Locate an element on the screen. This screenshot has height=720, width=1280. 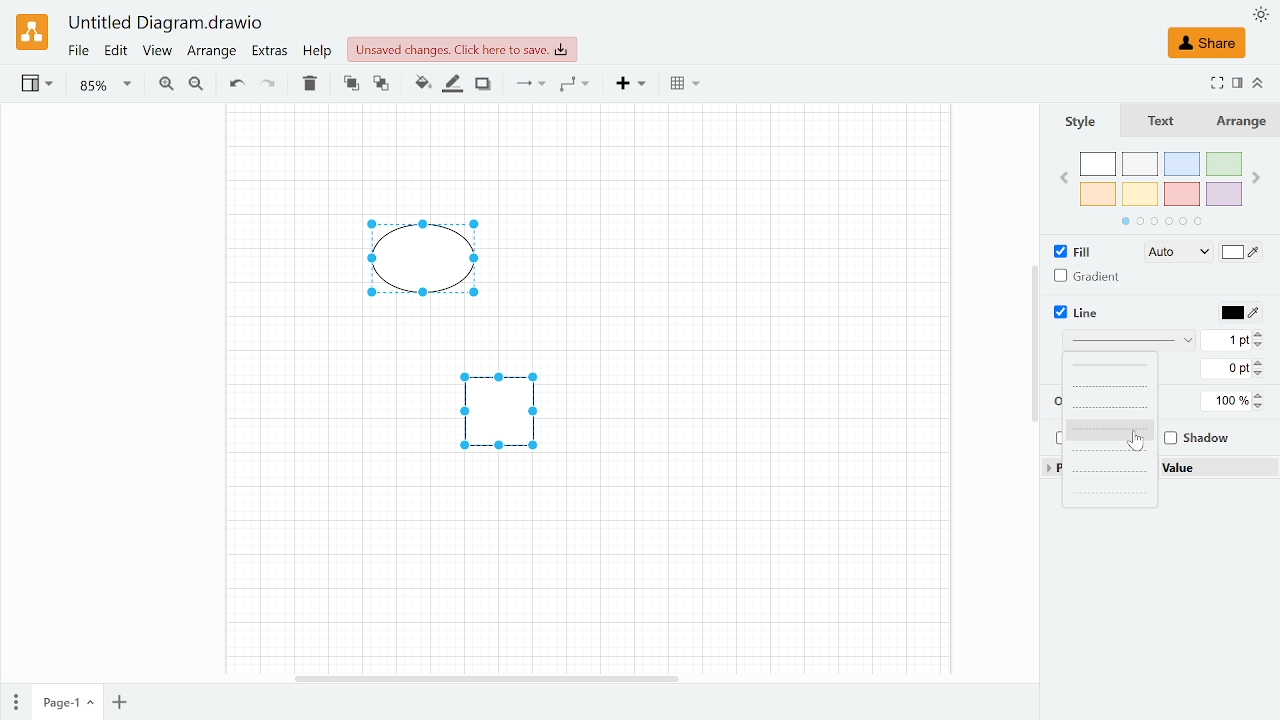
Help is located at coordinates (320, 53).